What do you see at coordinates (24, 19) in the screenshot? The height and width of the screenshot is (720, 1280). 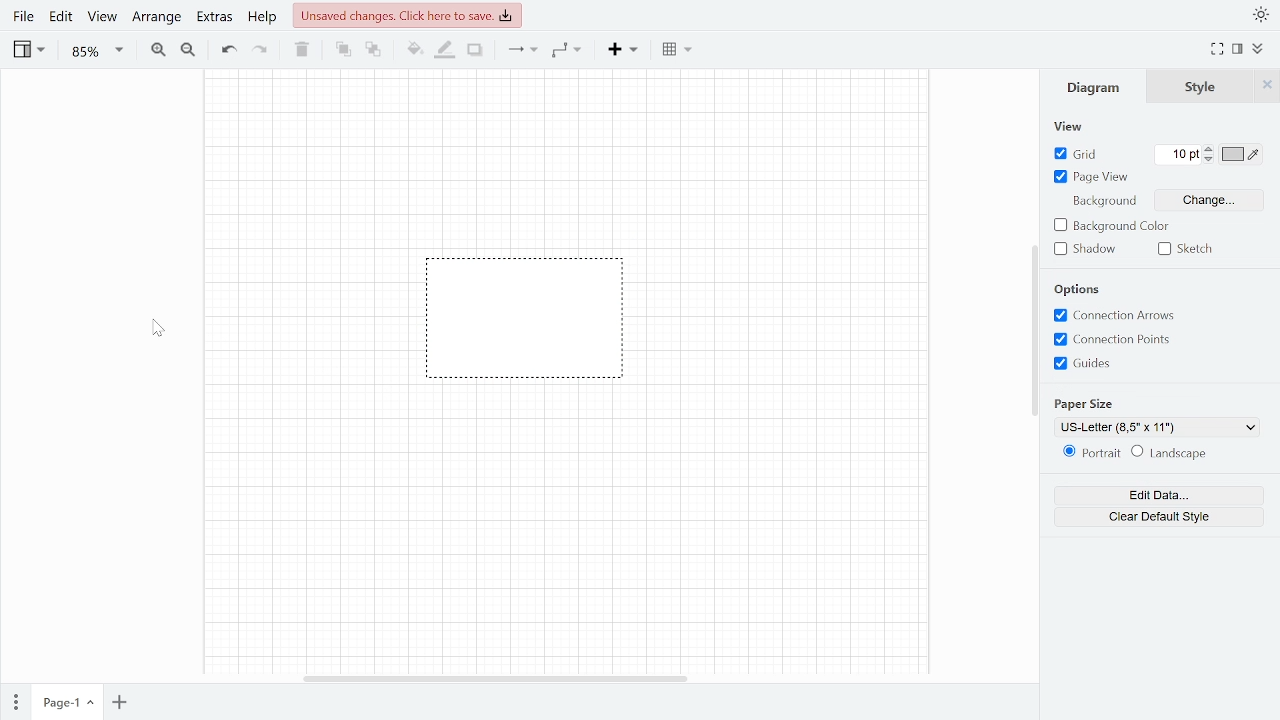 I see `File` at bounding box center [24, 19].